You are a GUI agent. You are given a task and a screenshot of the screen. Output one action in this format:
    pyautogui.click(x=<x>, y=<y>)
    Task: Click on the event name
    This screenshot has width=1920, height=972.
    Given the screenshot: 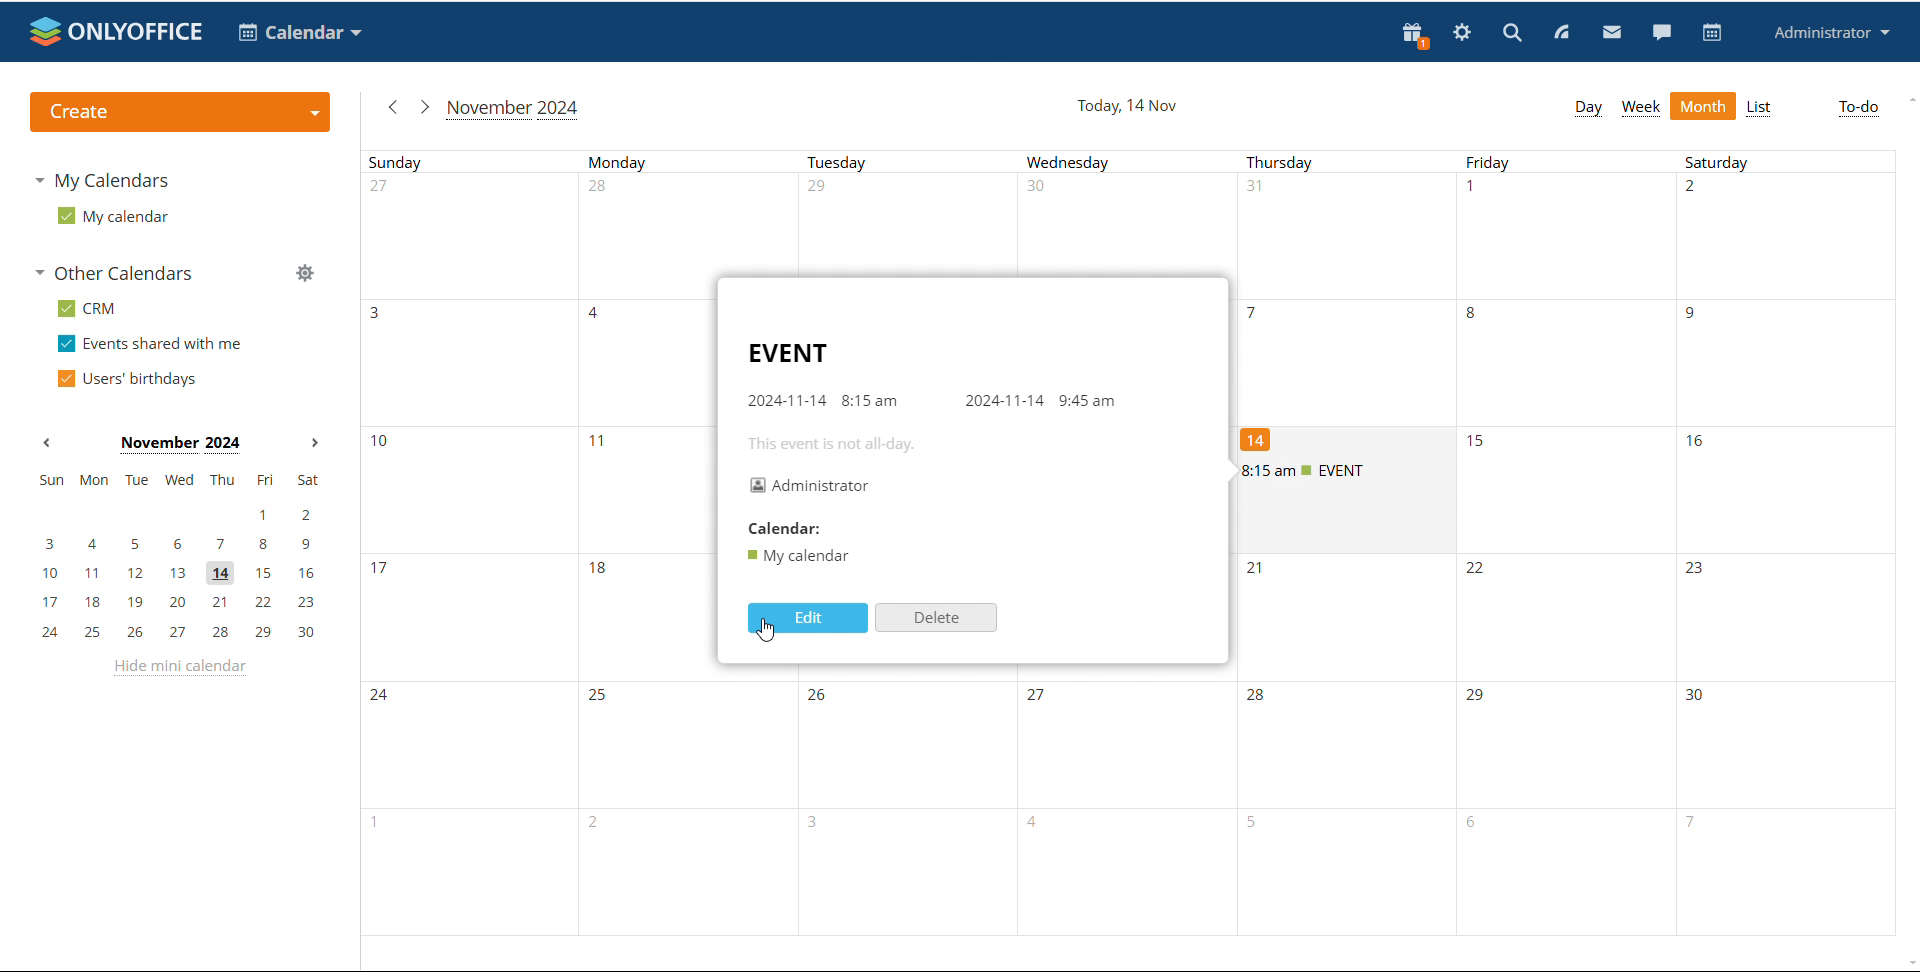 What is the action you would take?
    pyautogui.click(x=786, y=354)
    